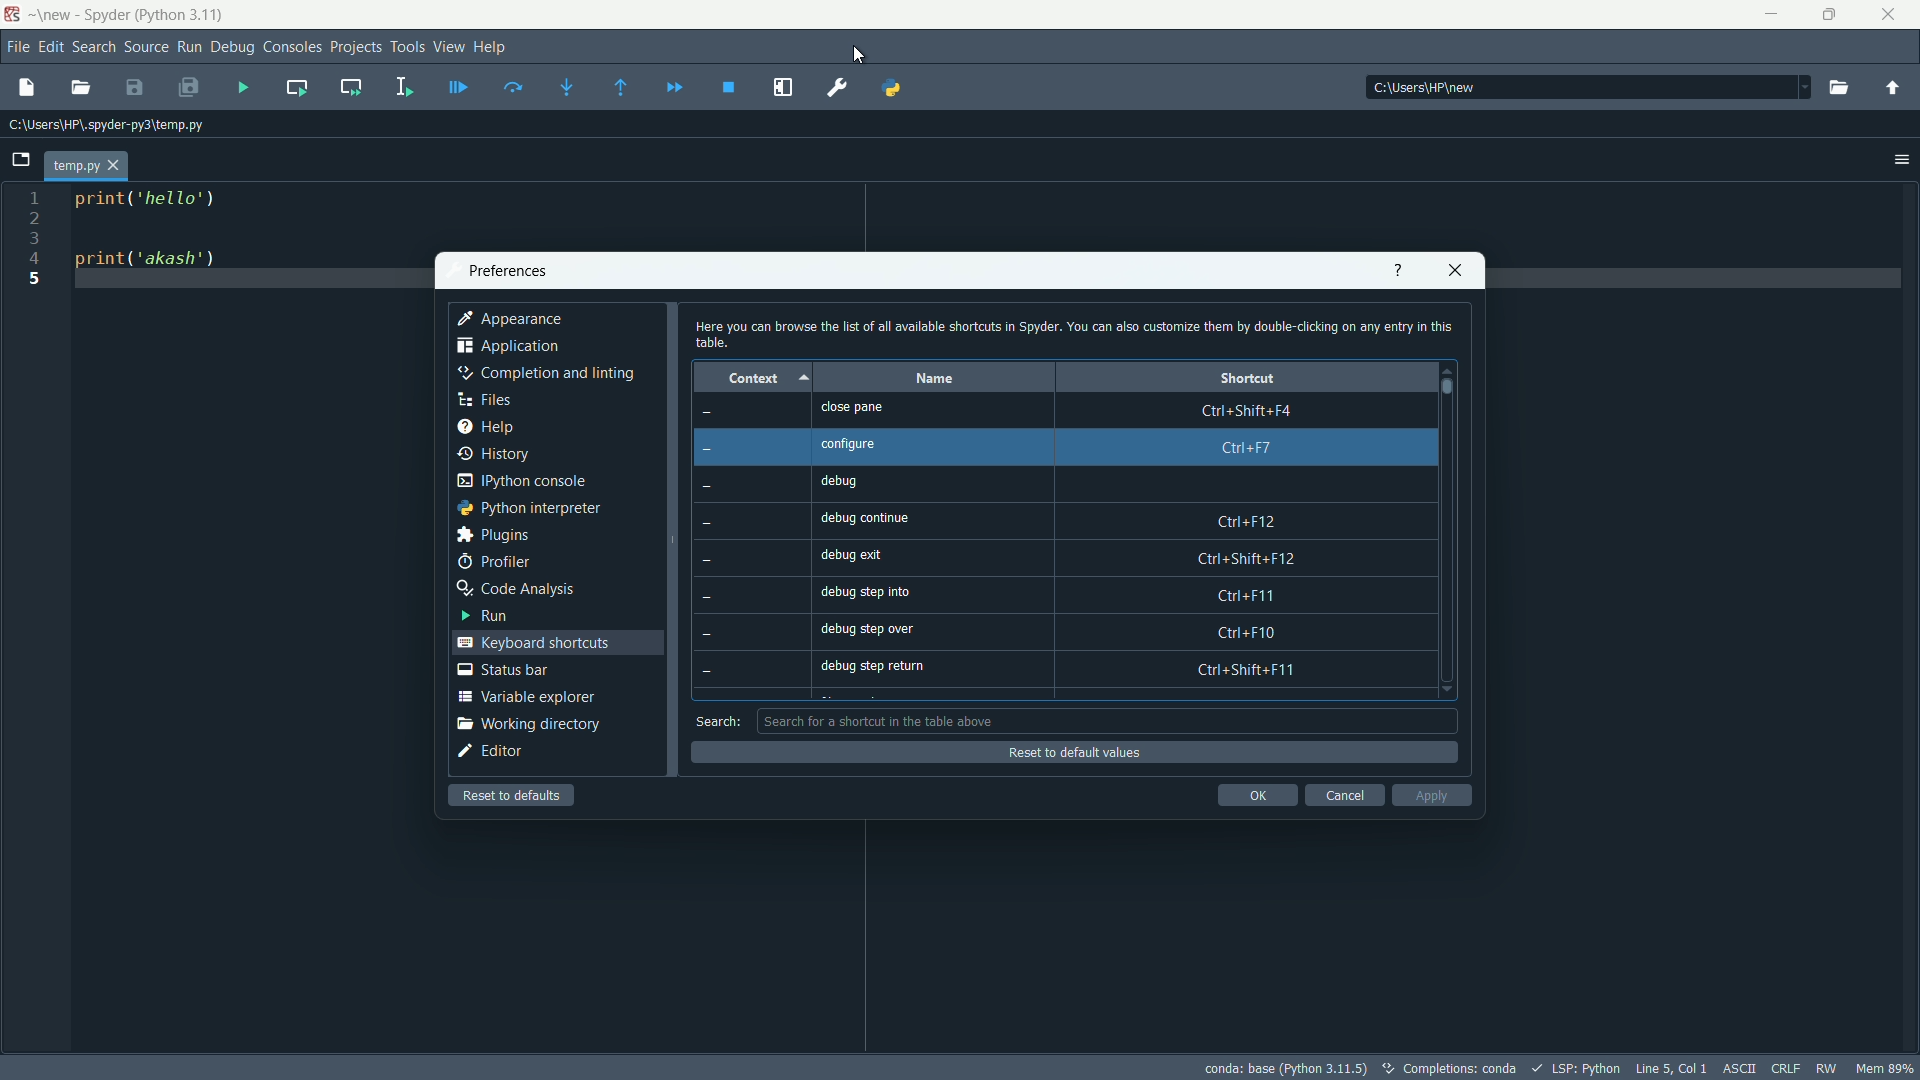  What do you see at coordinates (1078, 592) in the screenshot?
I see `debug step into Ctri+F11` at bounding box center [1078, 592].